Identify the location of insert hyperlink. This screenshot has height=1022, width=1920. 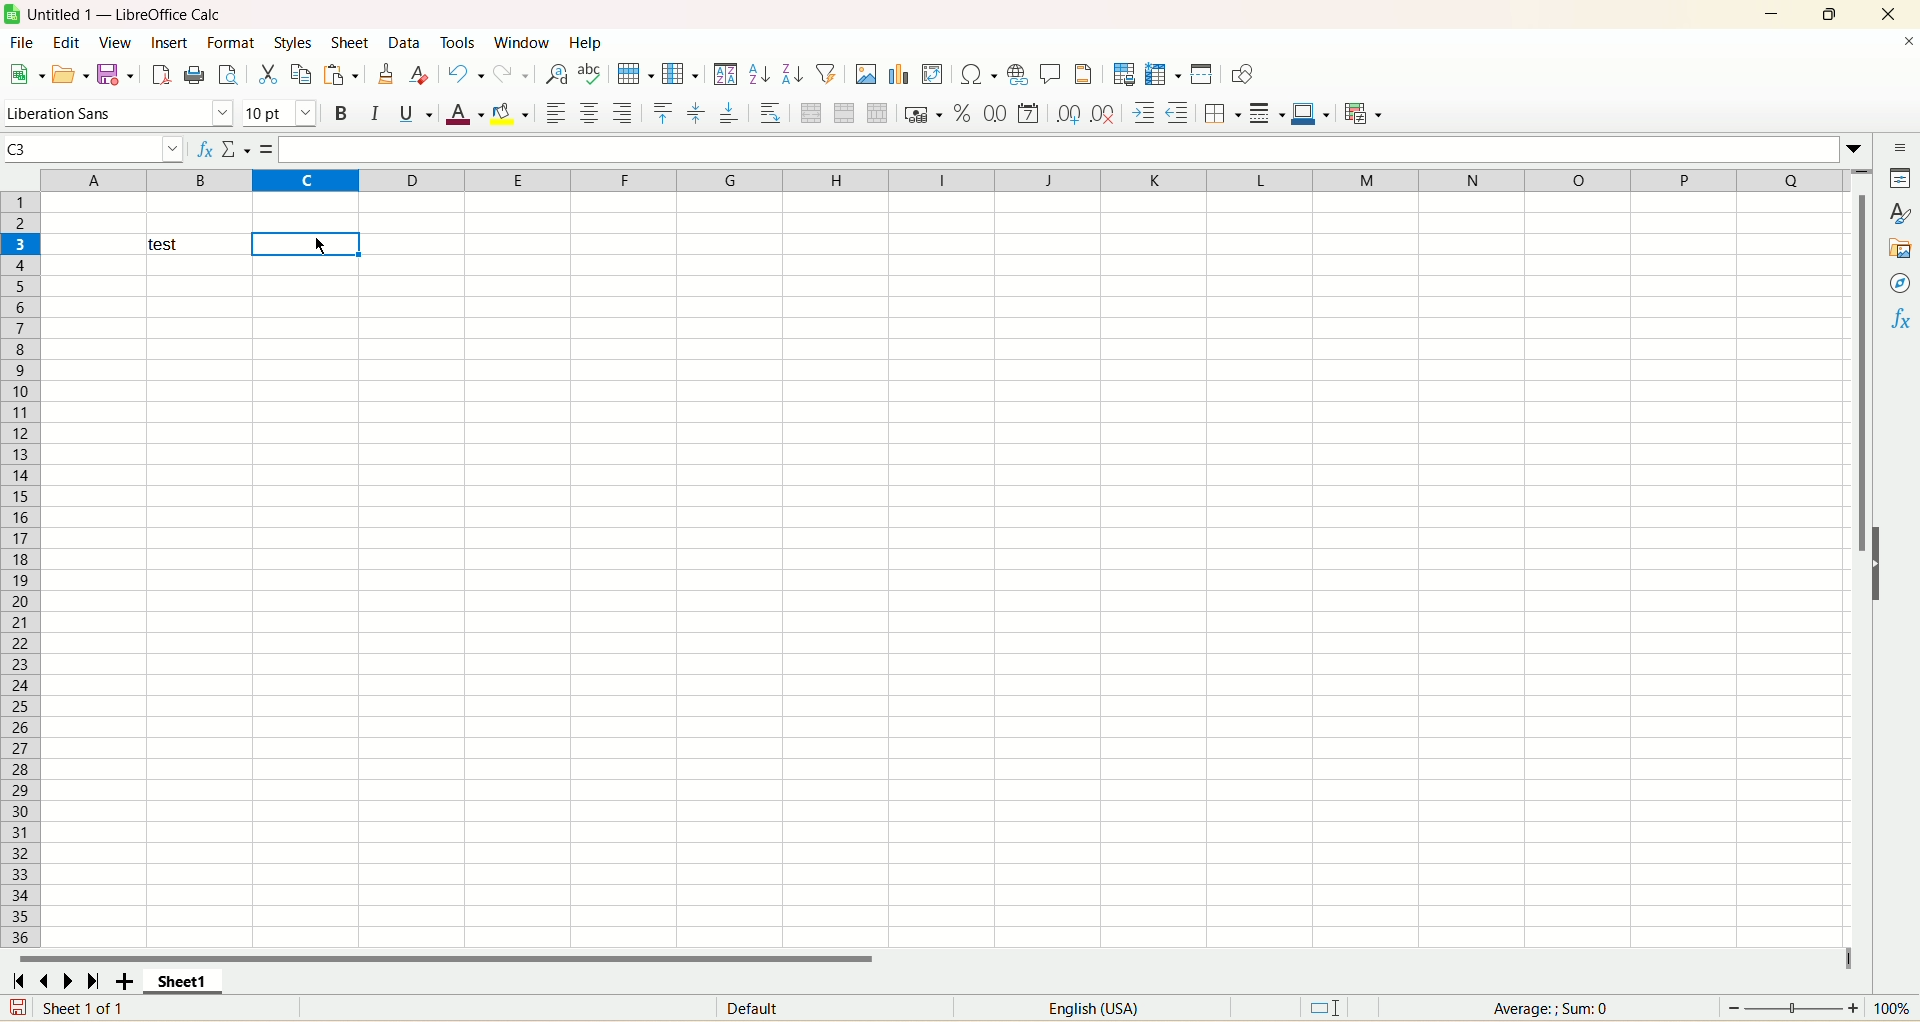
(1017, 75).